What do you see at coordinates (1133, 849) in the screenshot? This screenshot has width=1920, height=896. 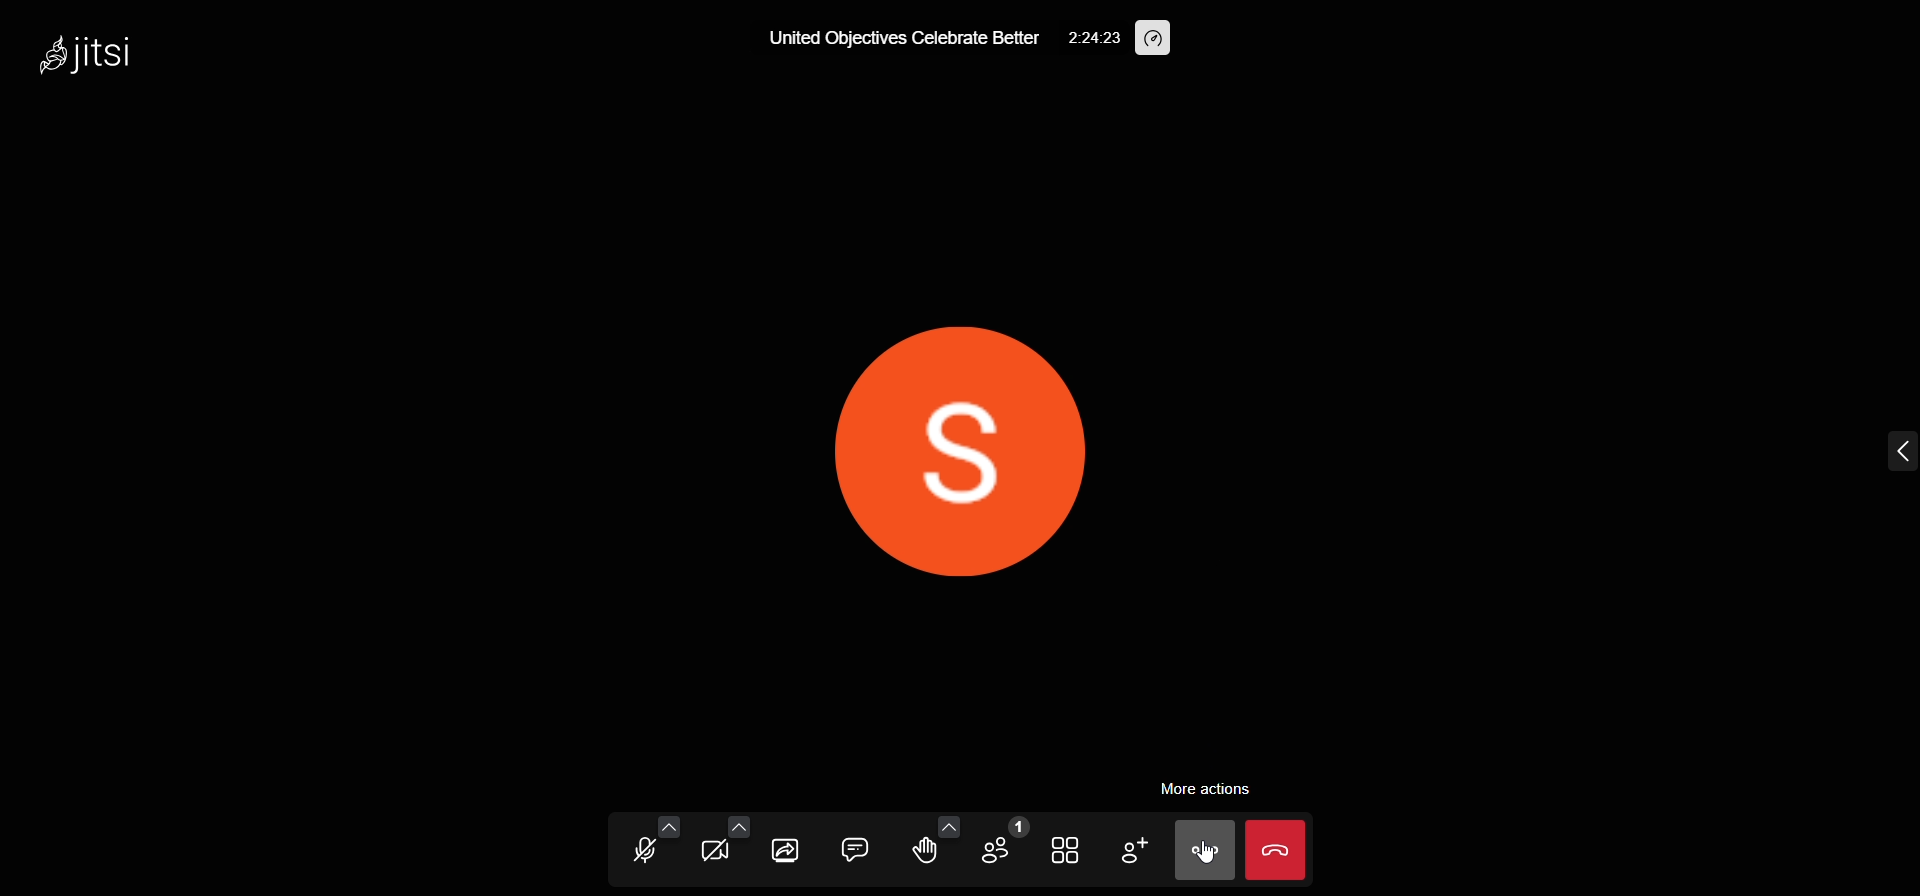 I see `invite people` at bounding box center [1133, 849].